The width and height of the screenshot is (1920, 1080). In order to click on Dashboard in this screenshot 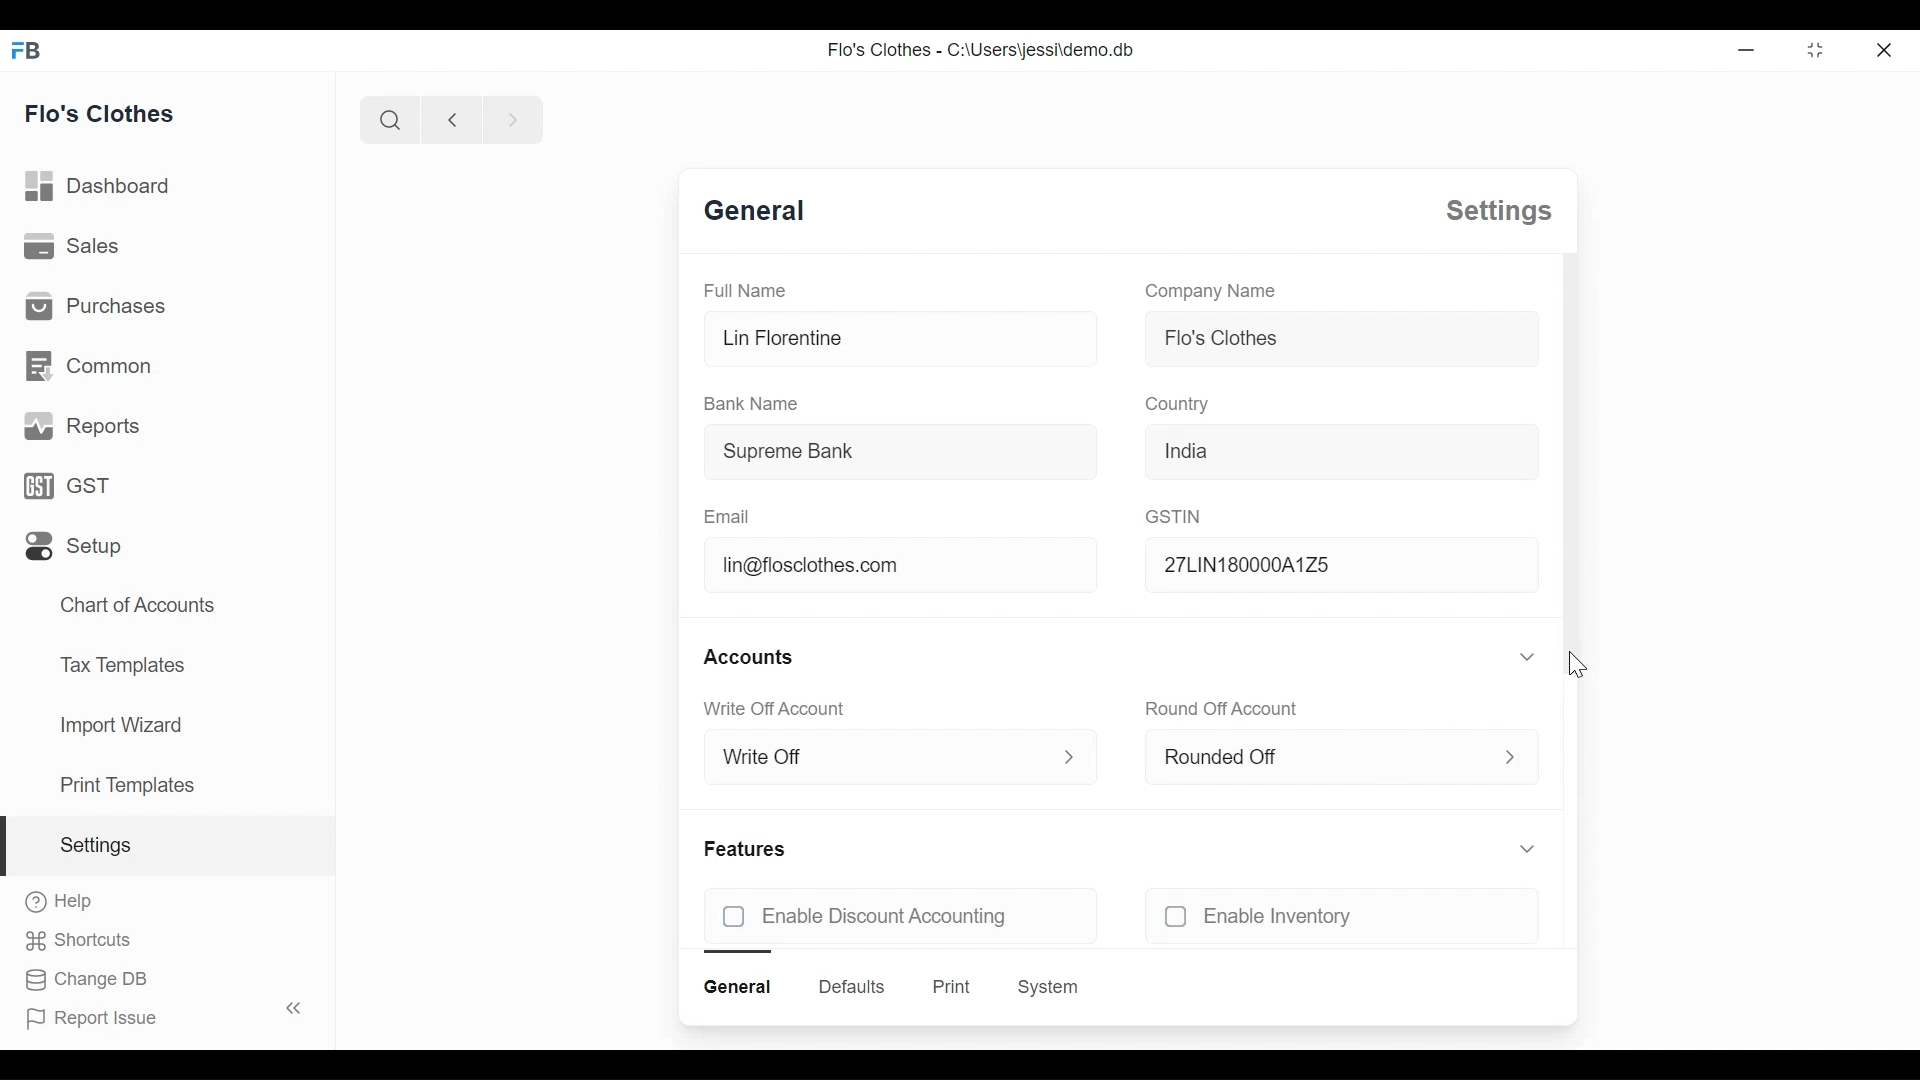, I will do `click(98, 187)`.